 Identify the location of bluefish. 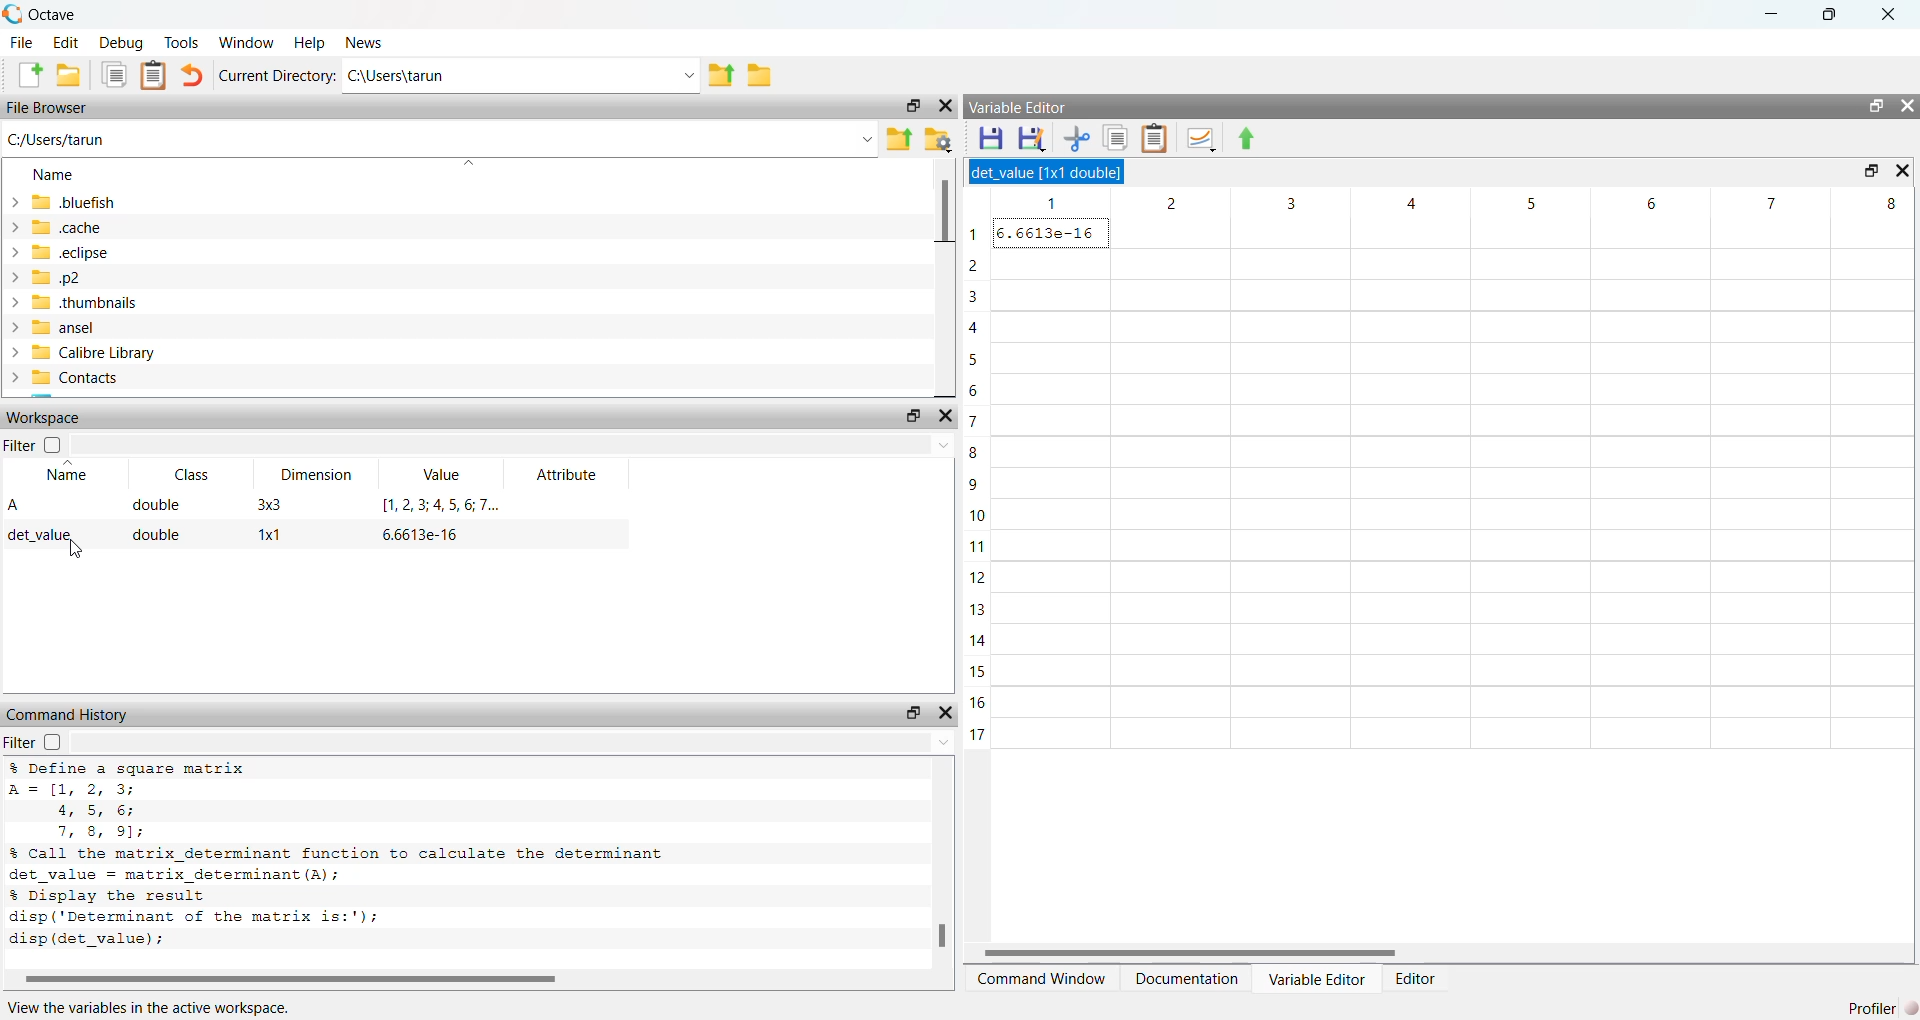
(65, 203).